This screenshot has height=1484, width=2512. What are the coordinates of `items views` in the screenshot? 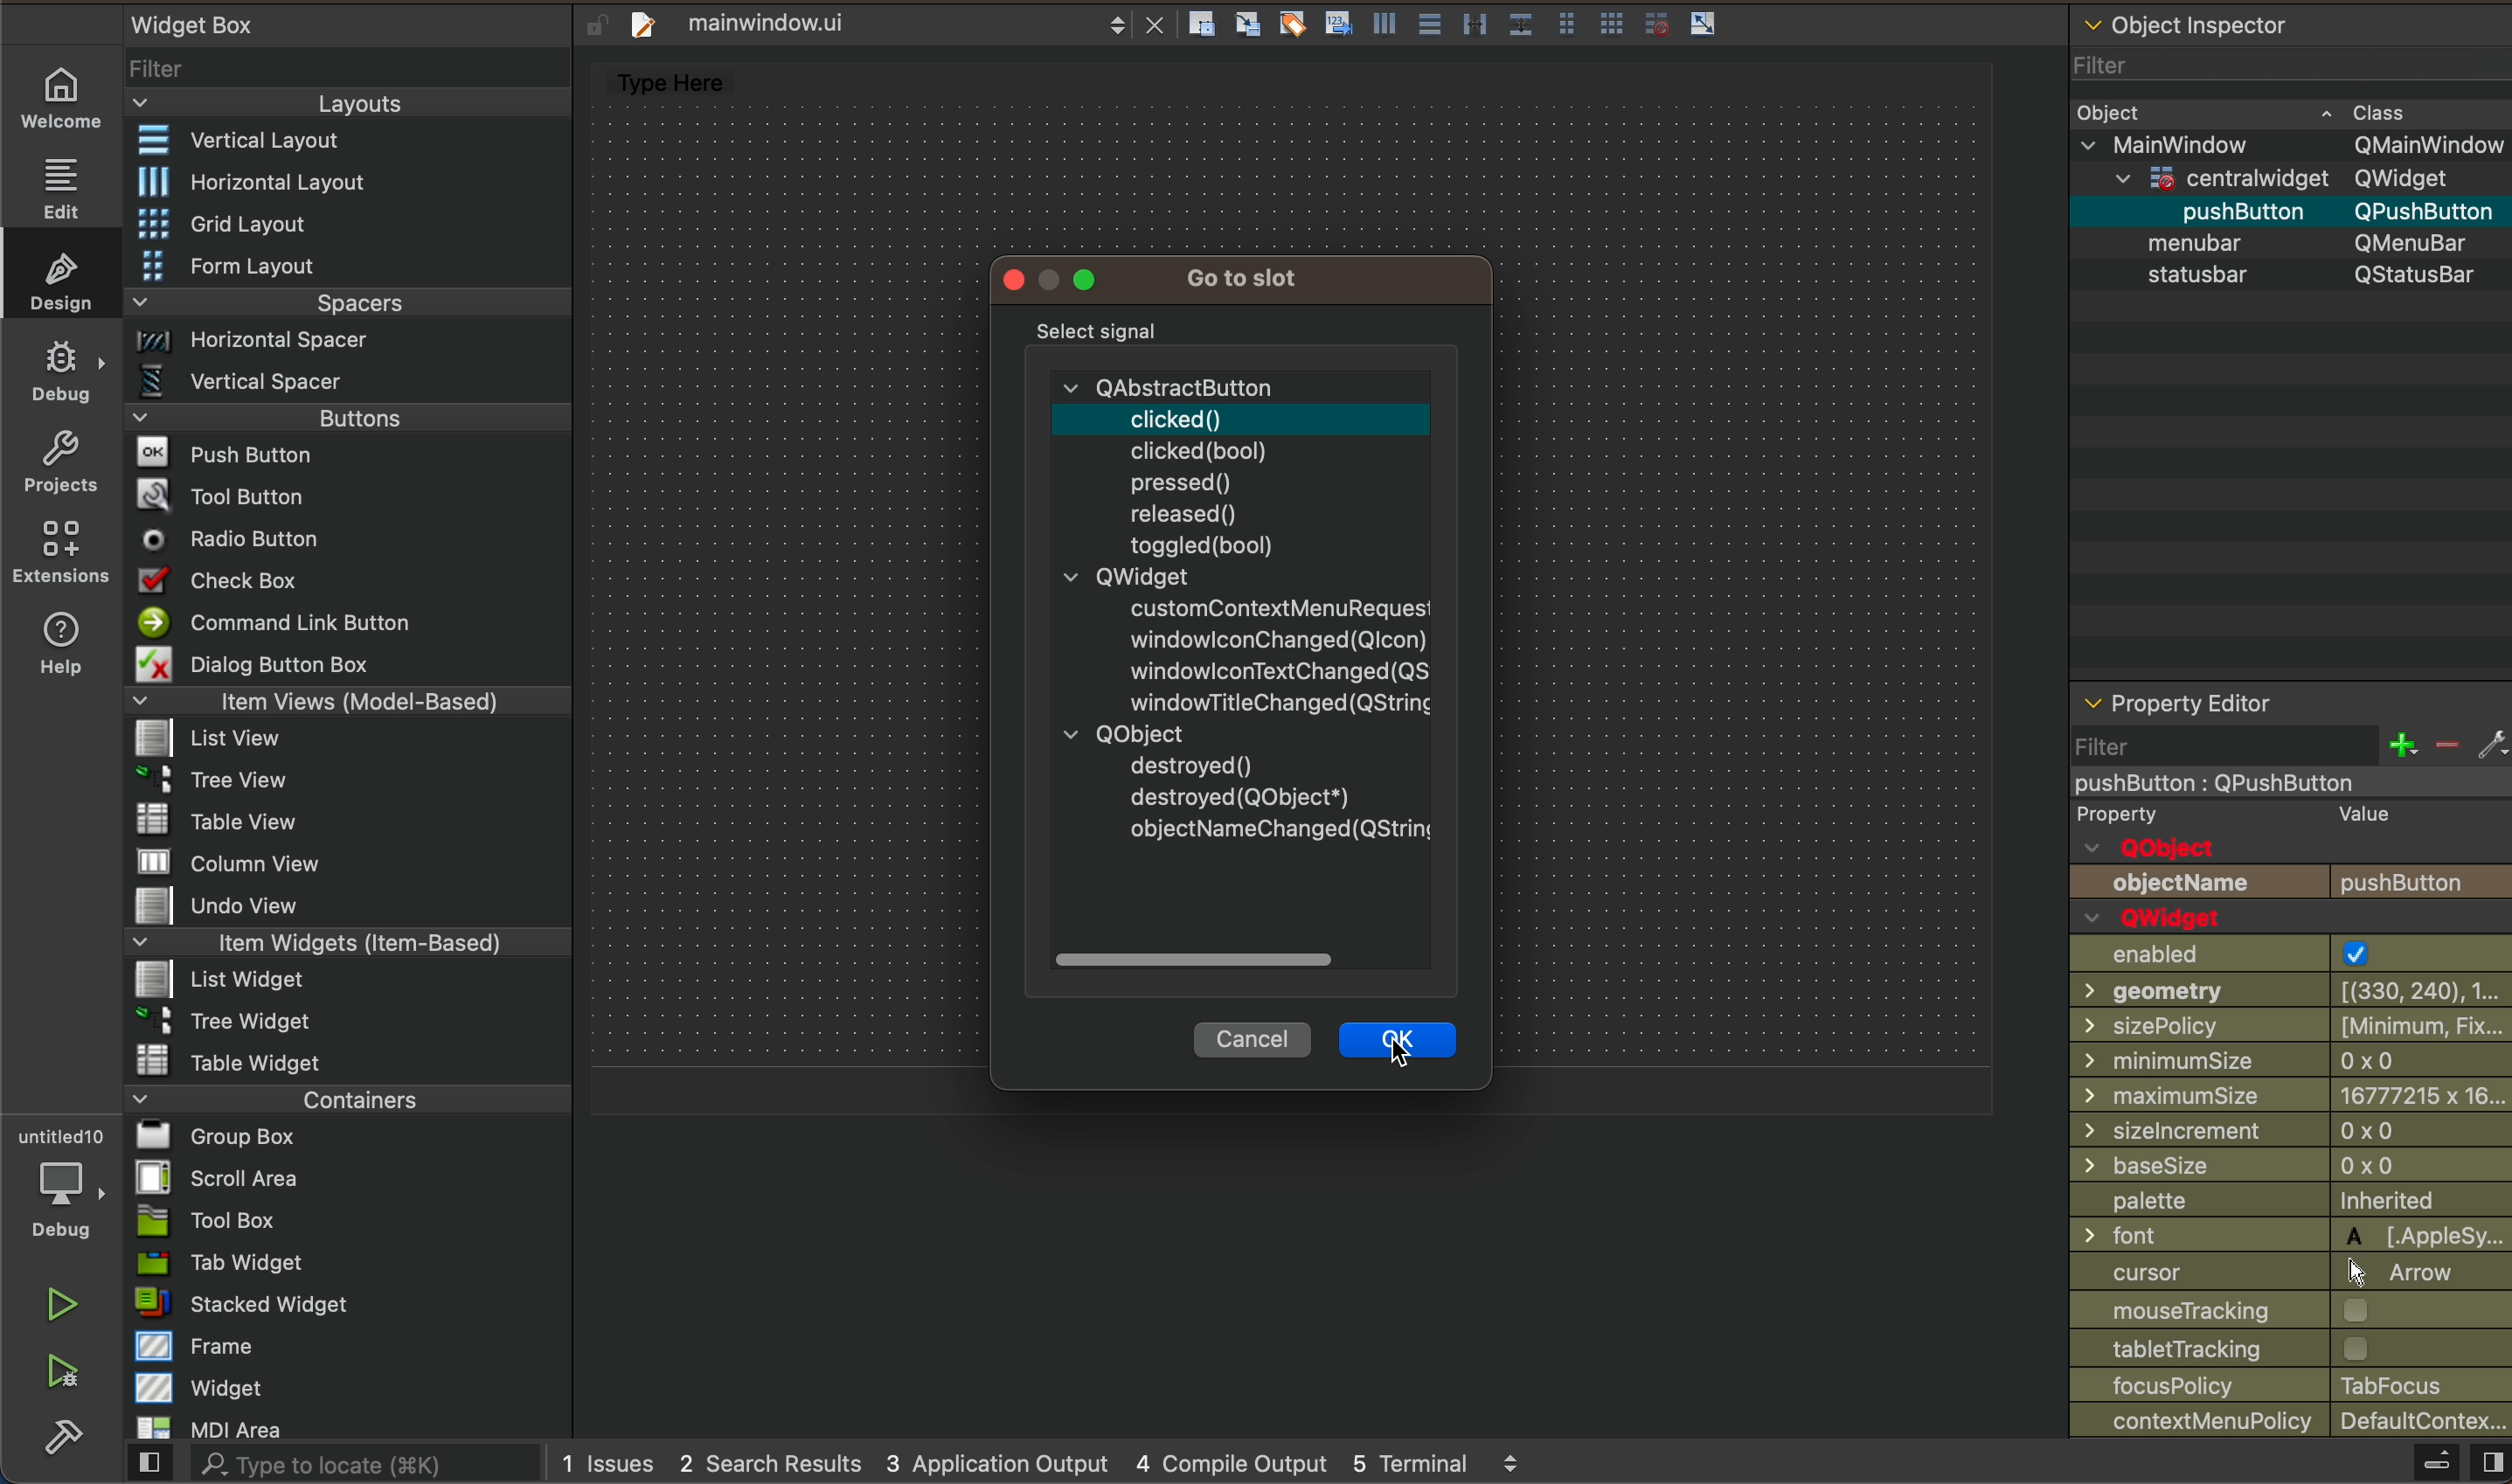 It's located at (349, 704).